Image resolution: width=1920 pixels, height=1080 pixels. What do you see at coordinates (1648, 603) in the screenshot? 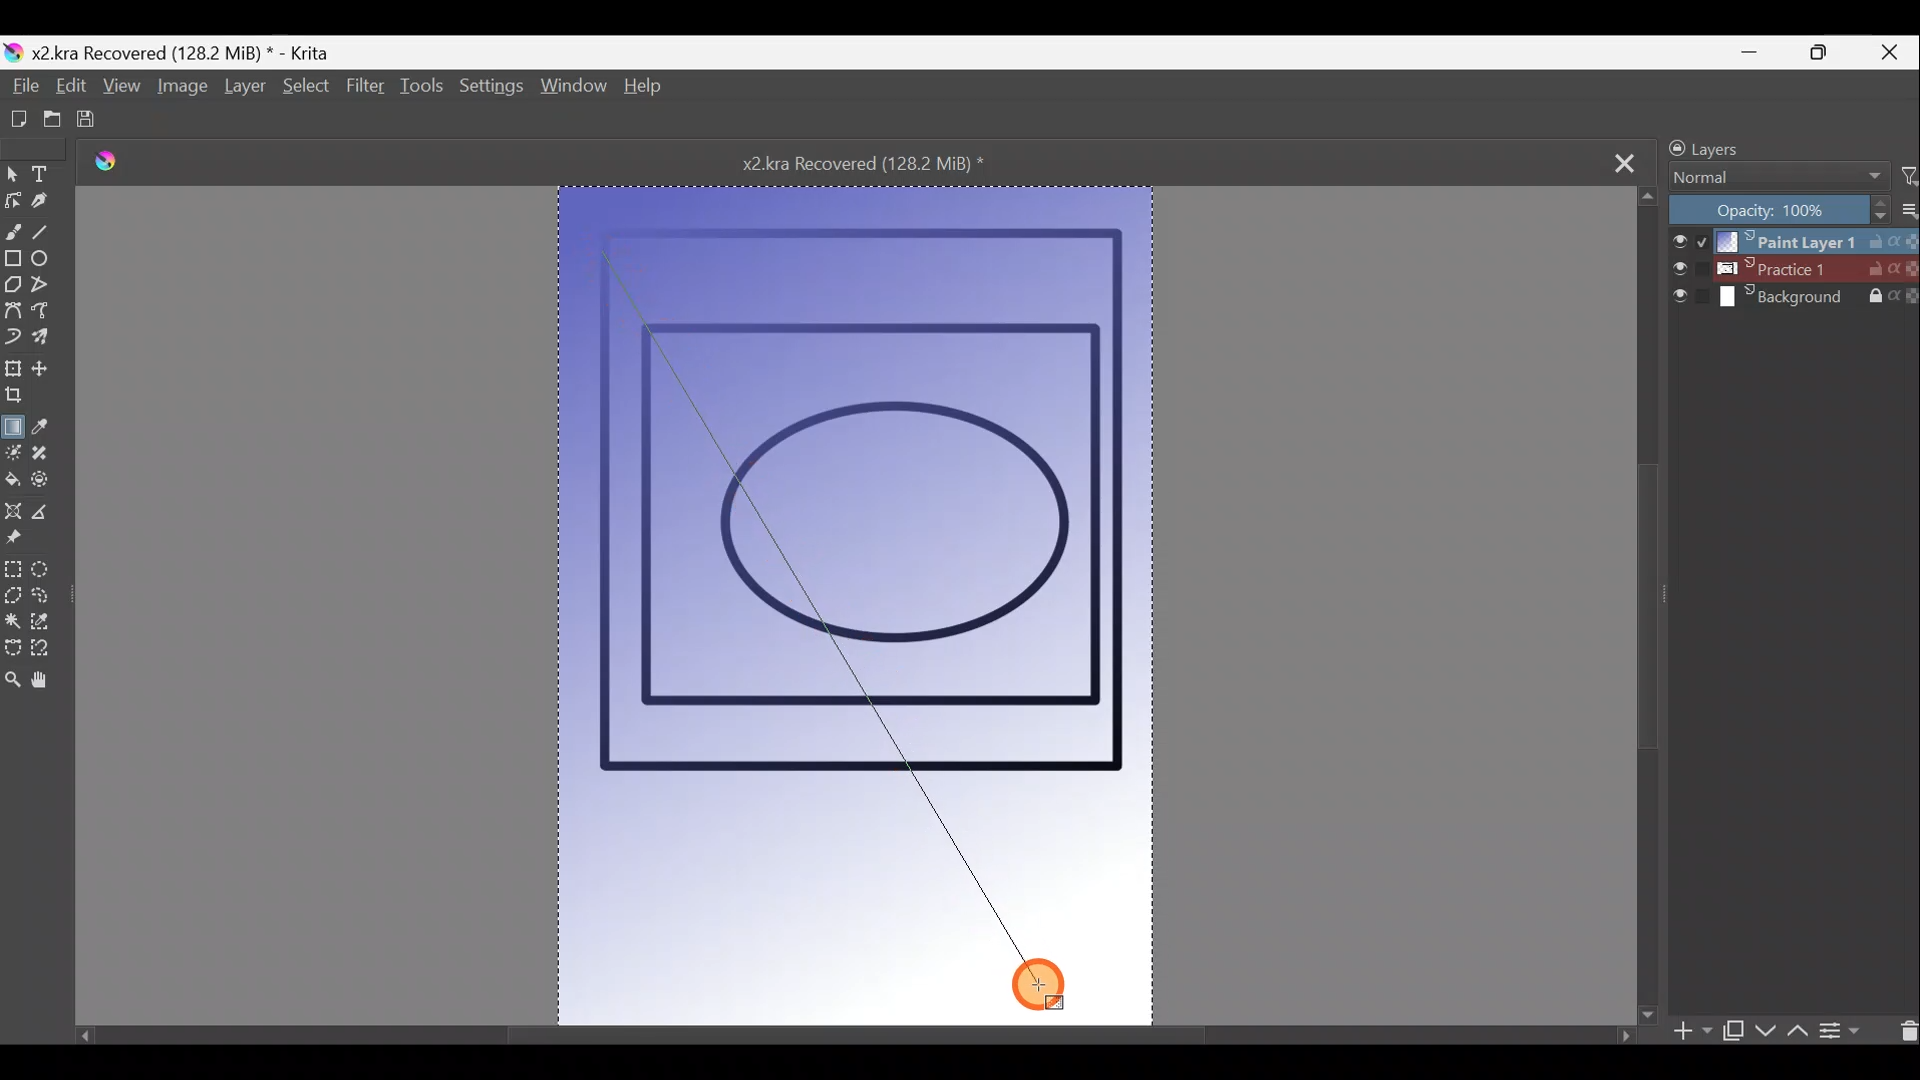
I see `Scroll bar` at bounding box center [1648, 603].